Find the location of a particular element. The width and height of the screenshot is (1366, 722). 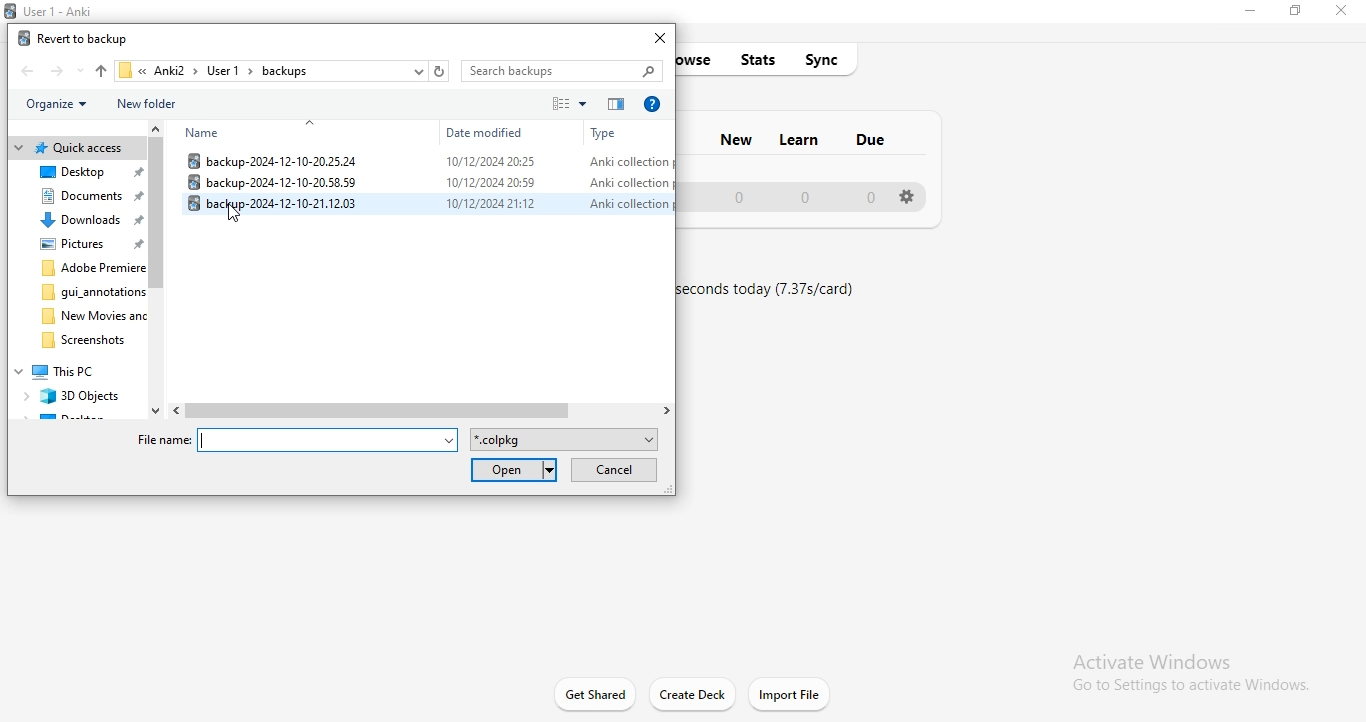

close is located at coordinates (1345, 12).